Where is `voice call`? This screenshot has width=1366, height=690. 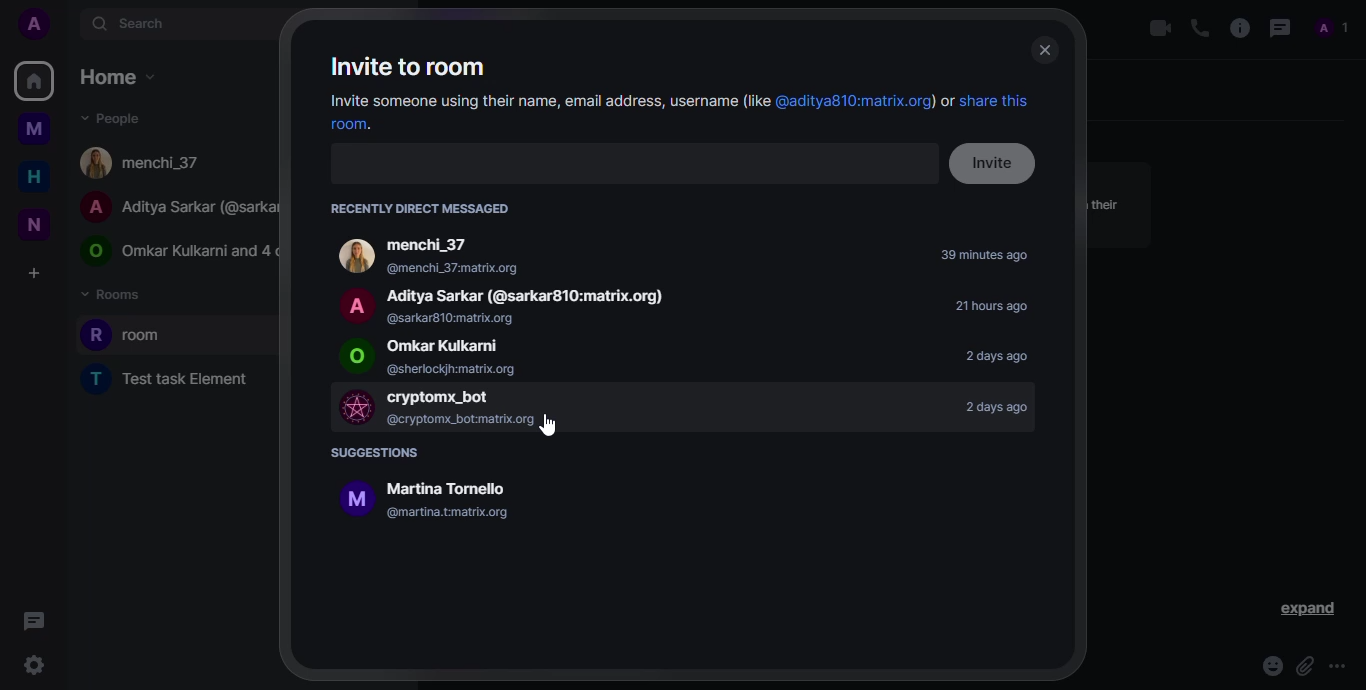
voice call is located at coordinates (1199, 28).